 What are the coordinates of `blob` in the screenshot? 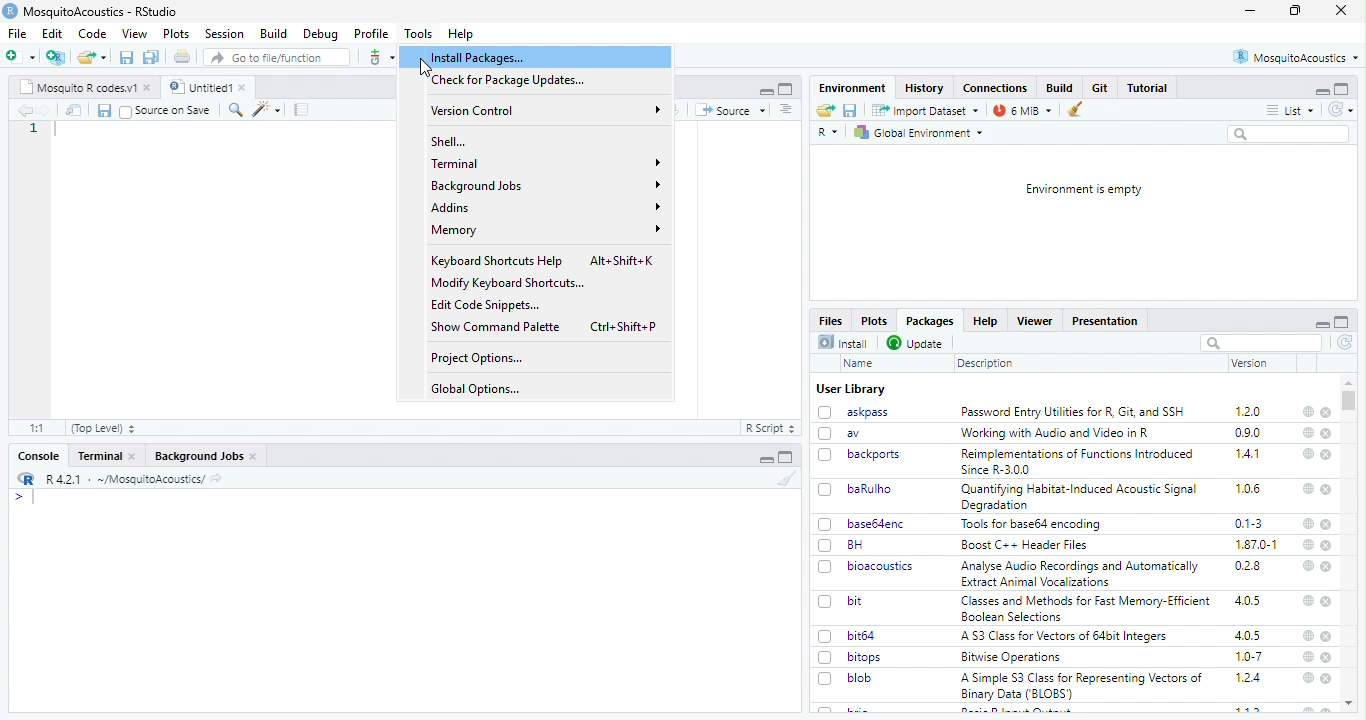 It's located at (860, 678).